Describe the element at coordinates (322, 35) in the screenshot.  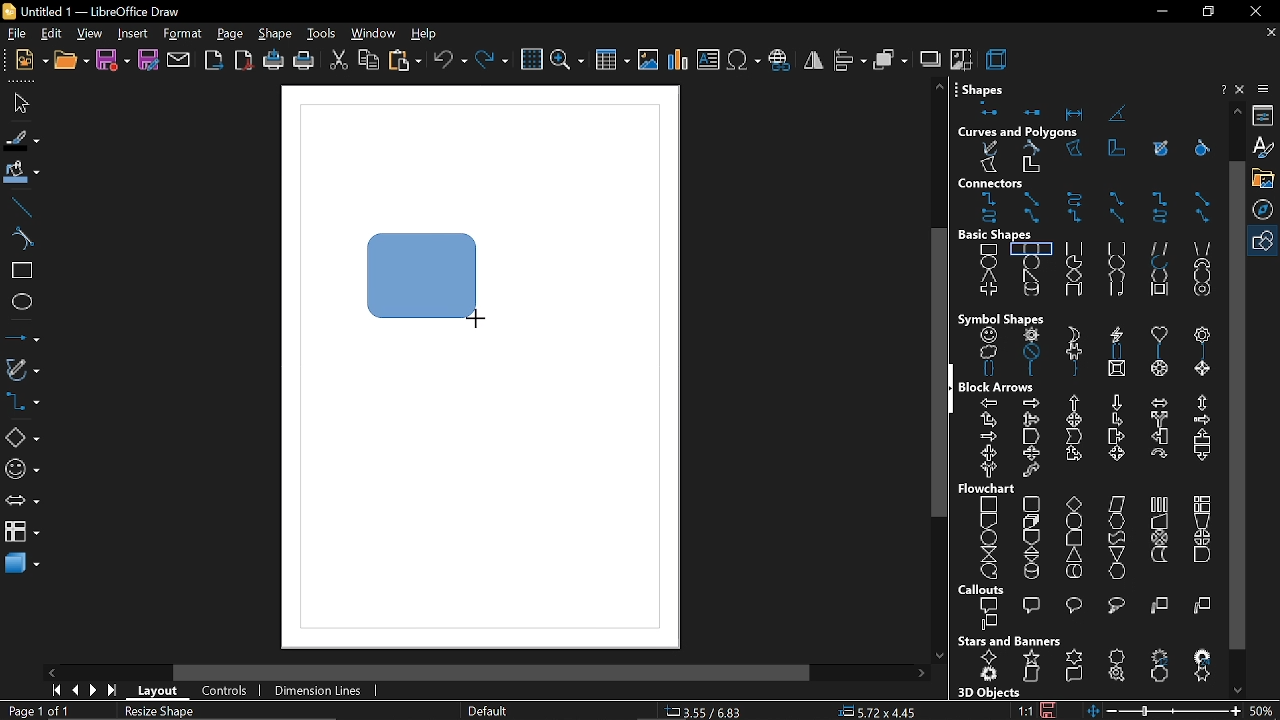
I see `tools` at that location.